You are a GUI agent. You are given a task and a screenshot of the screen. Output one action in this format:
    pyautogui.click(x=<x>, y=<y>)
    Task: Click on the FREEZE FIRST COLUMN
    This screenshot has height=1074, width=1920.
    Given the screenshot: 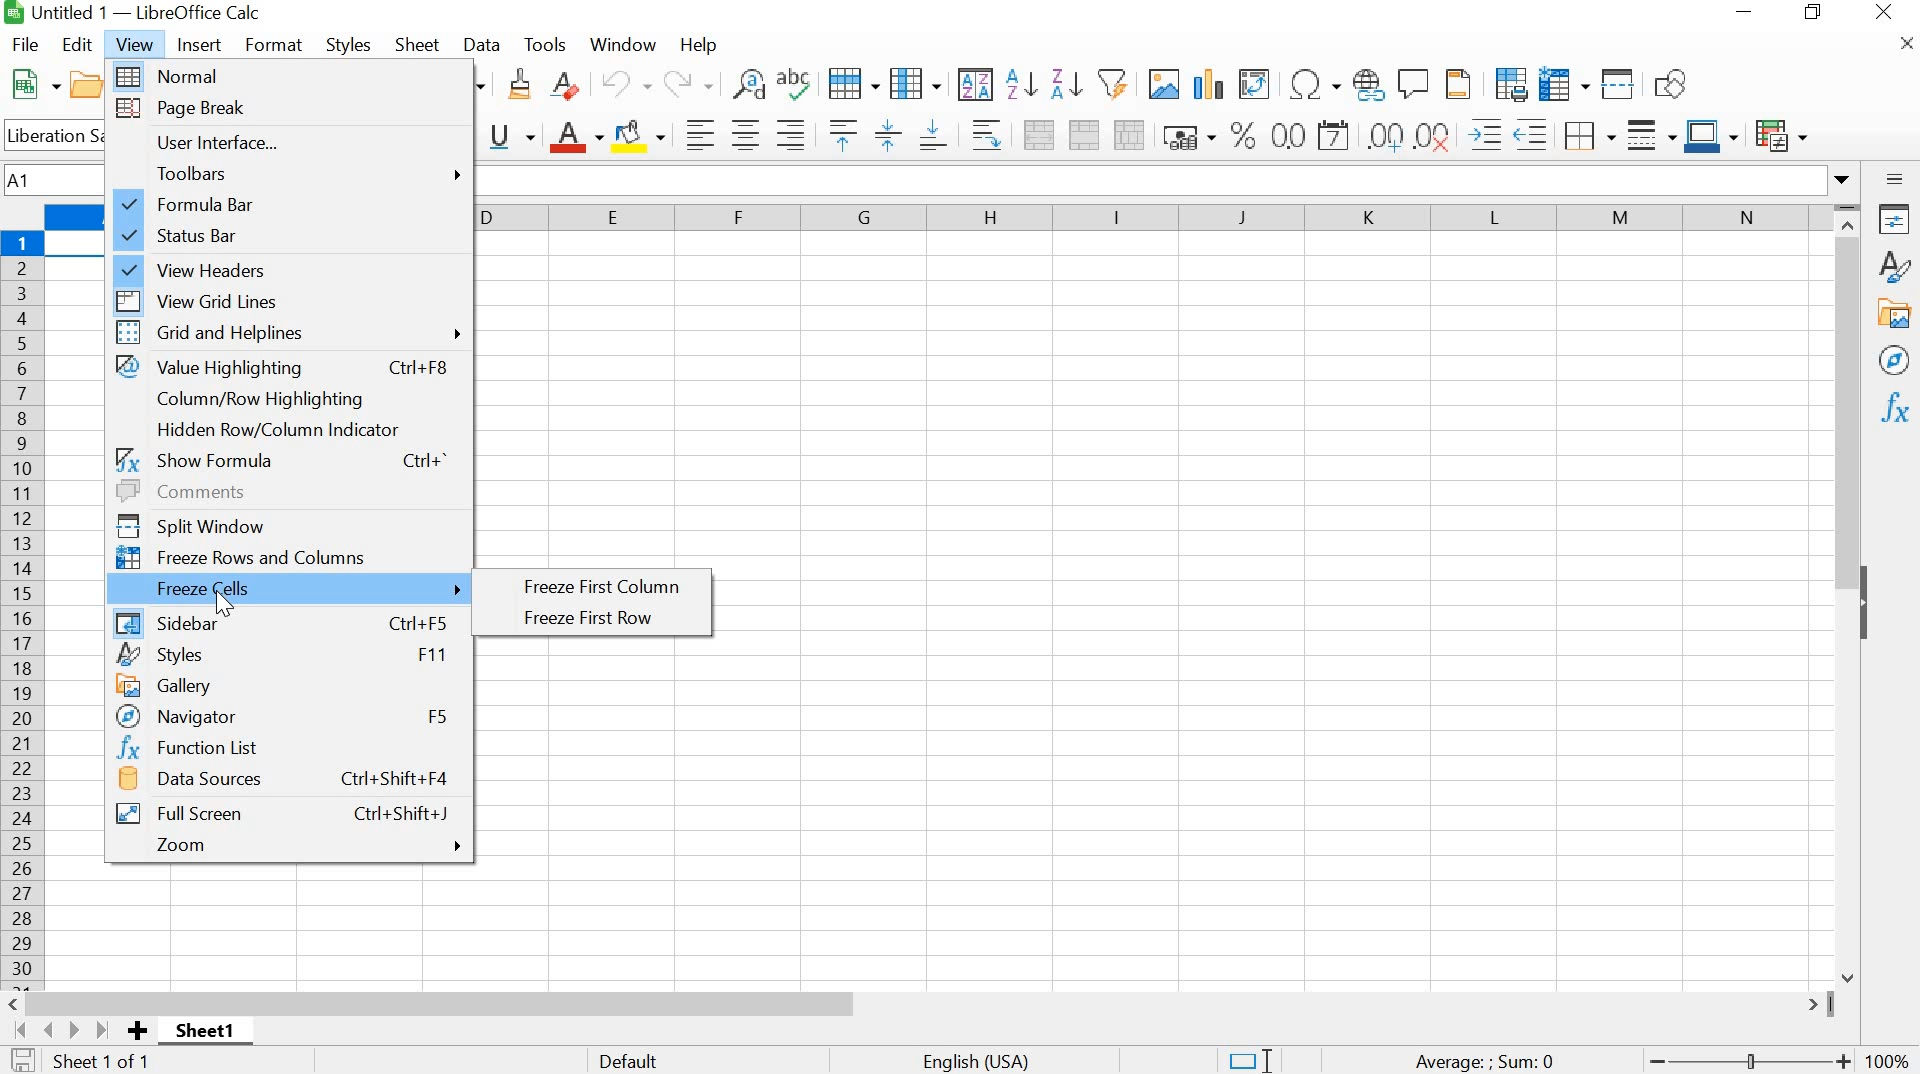 What is the action you would take?
    pyautogui.click(x=605, y=588)
    